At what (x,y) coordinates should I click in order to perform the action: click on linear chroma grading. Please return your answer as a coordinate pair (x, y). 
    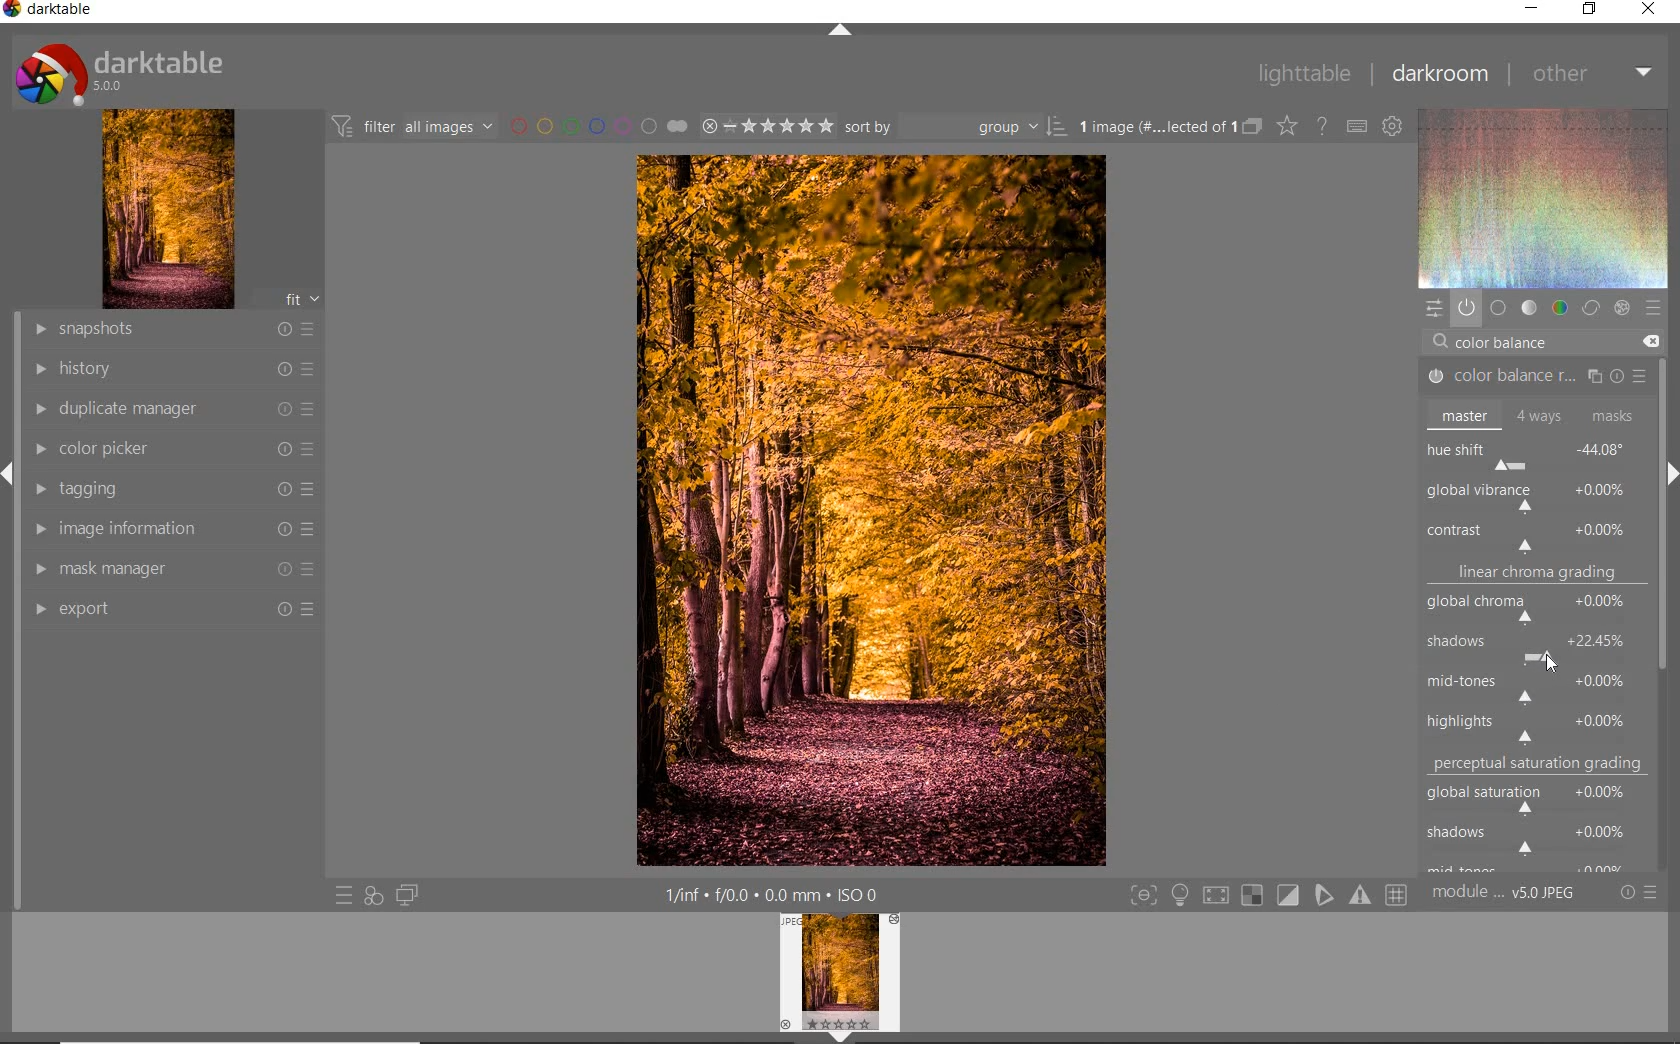
    Looking at the image, I should click on (1536, 576).